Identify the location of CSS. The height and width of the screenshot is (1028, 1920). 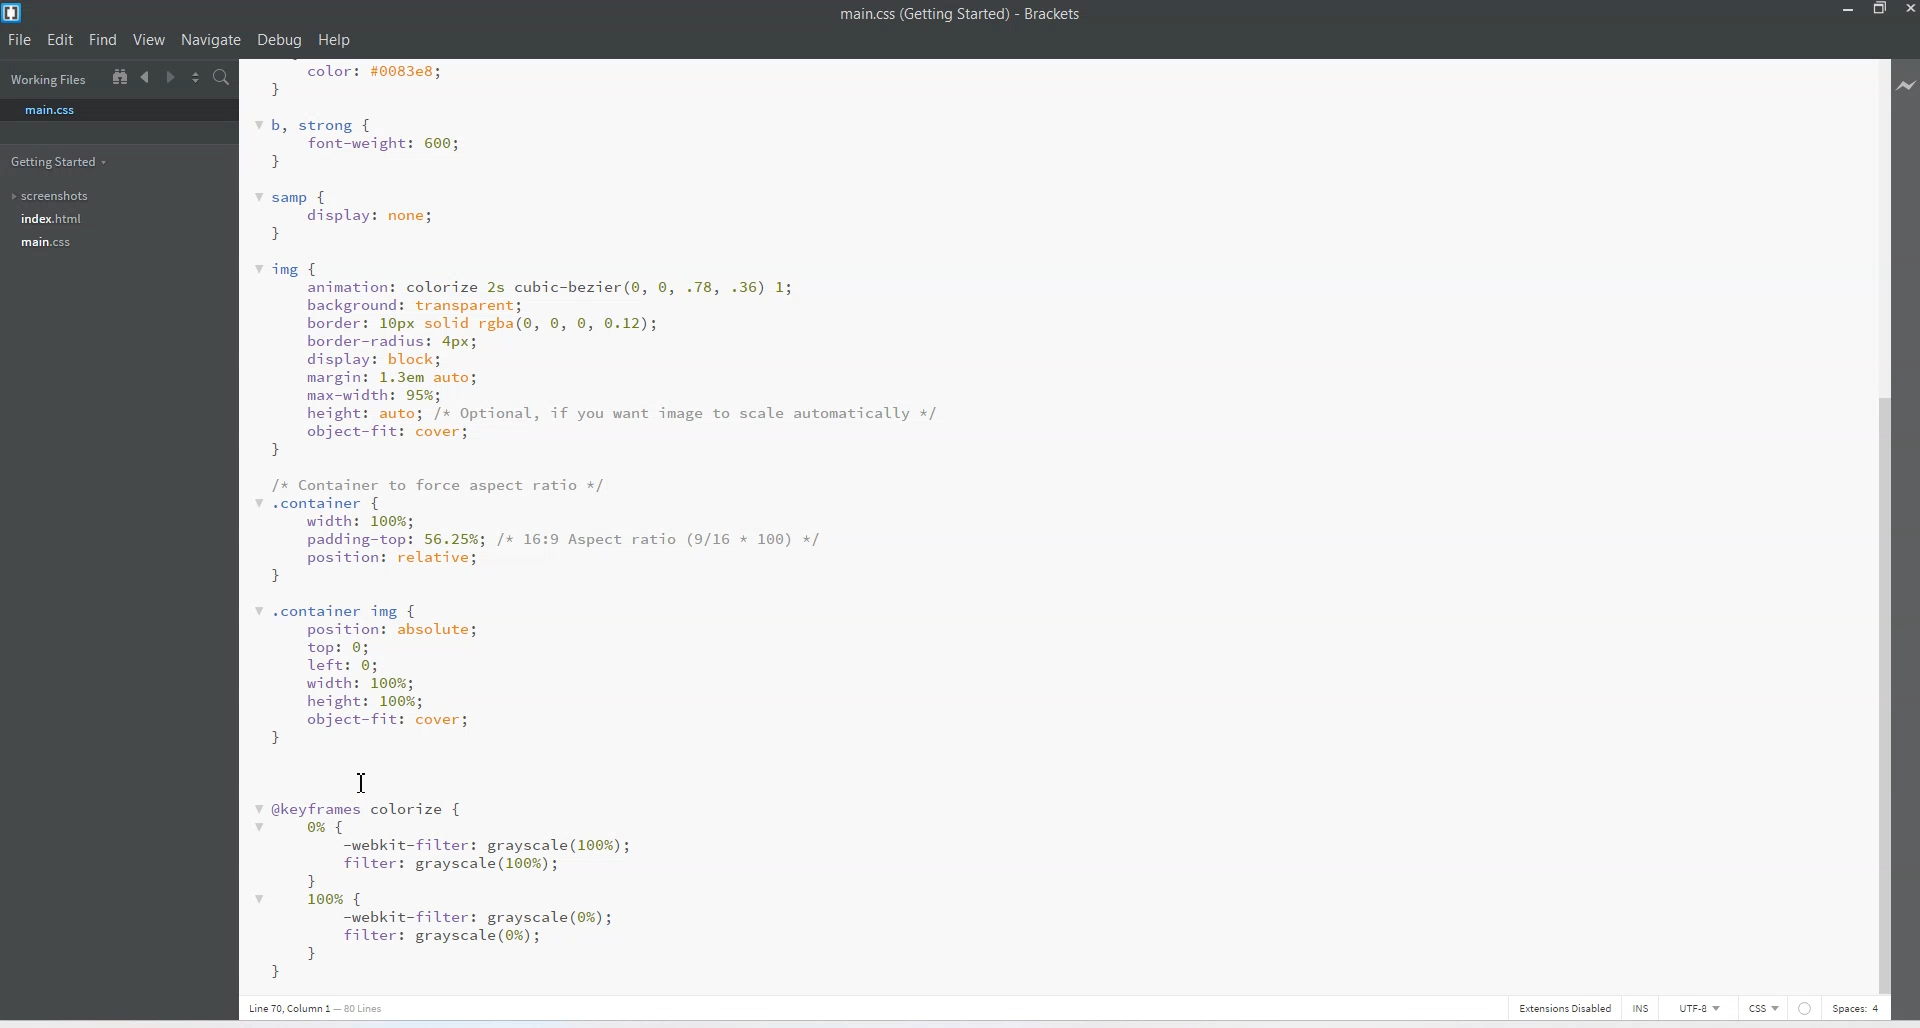
(1764, 1007).